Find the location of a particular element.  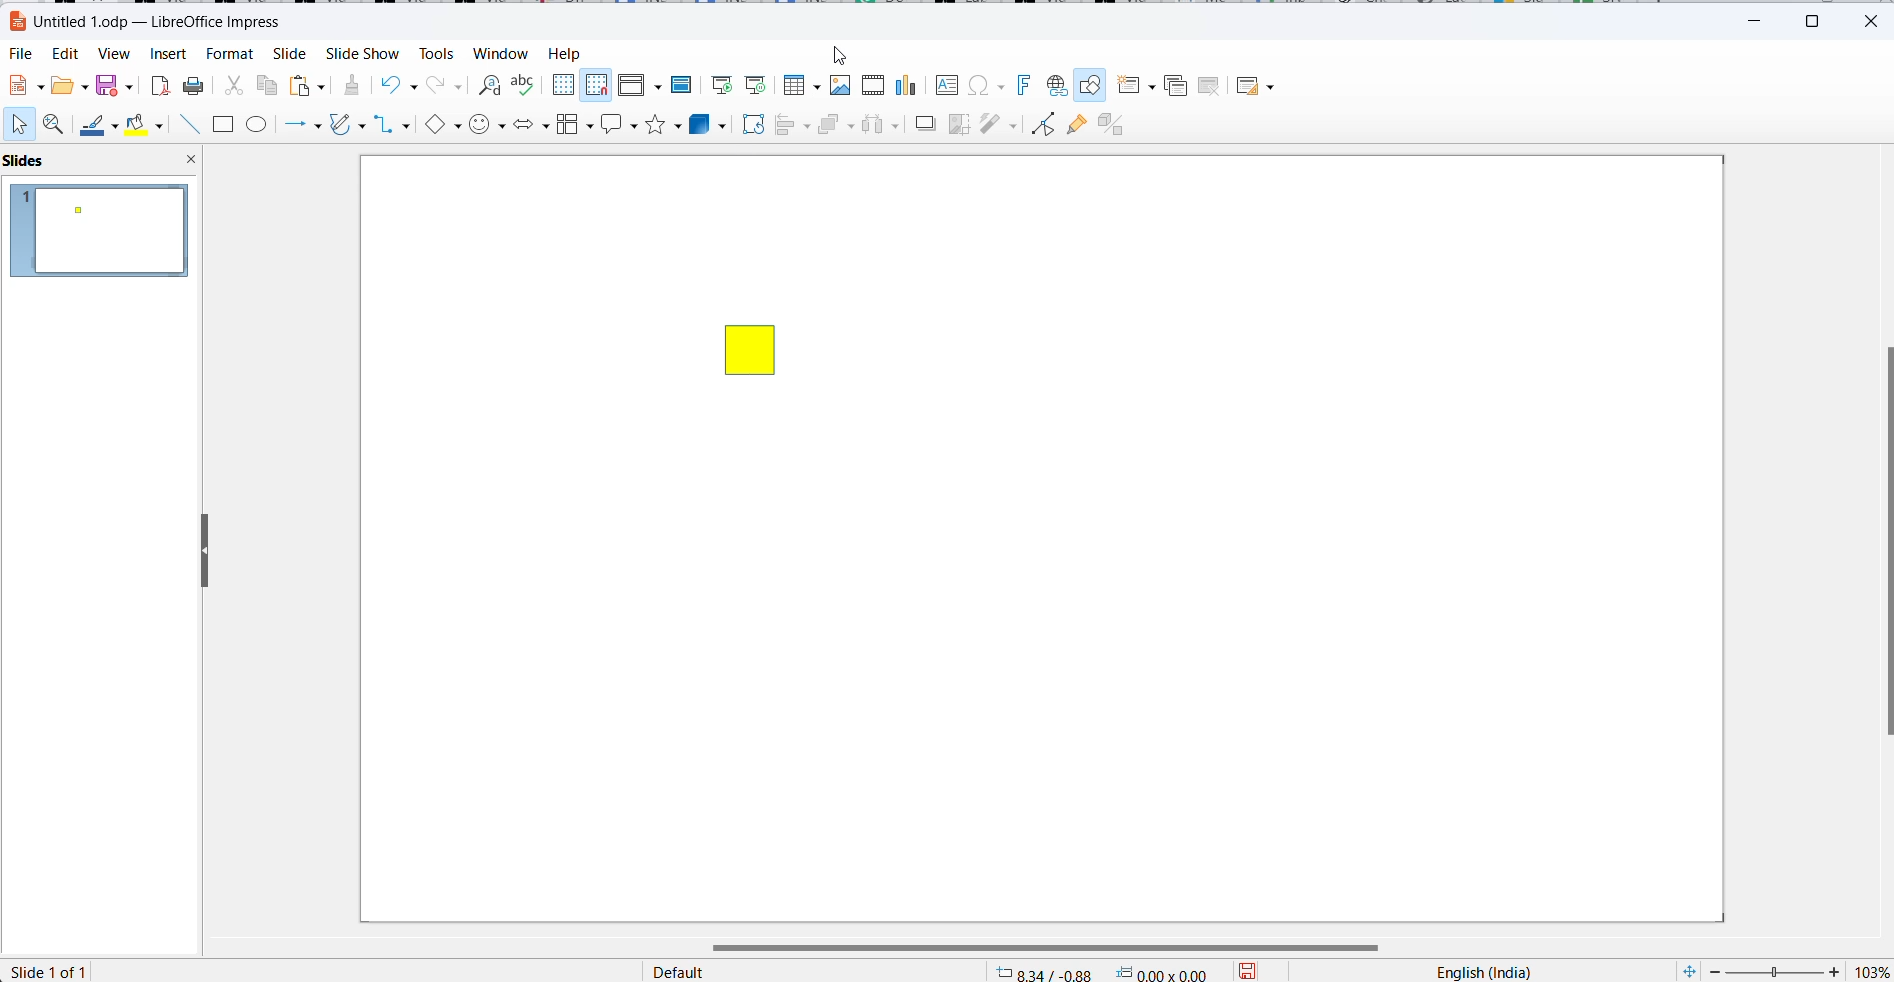

minimize is located at coordinates (1760, 18).